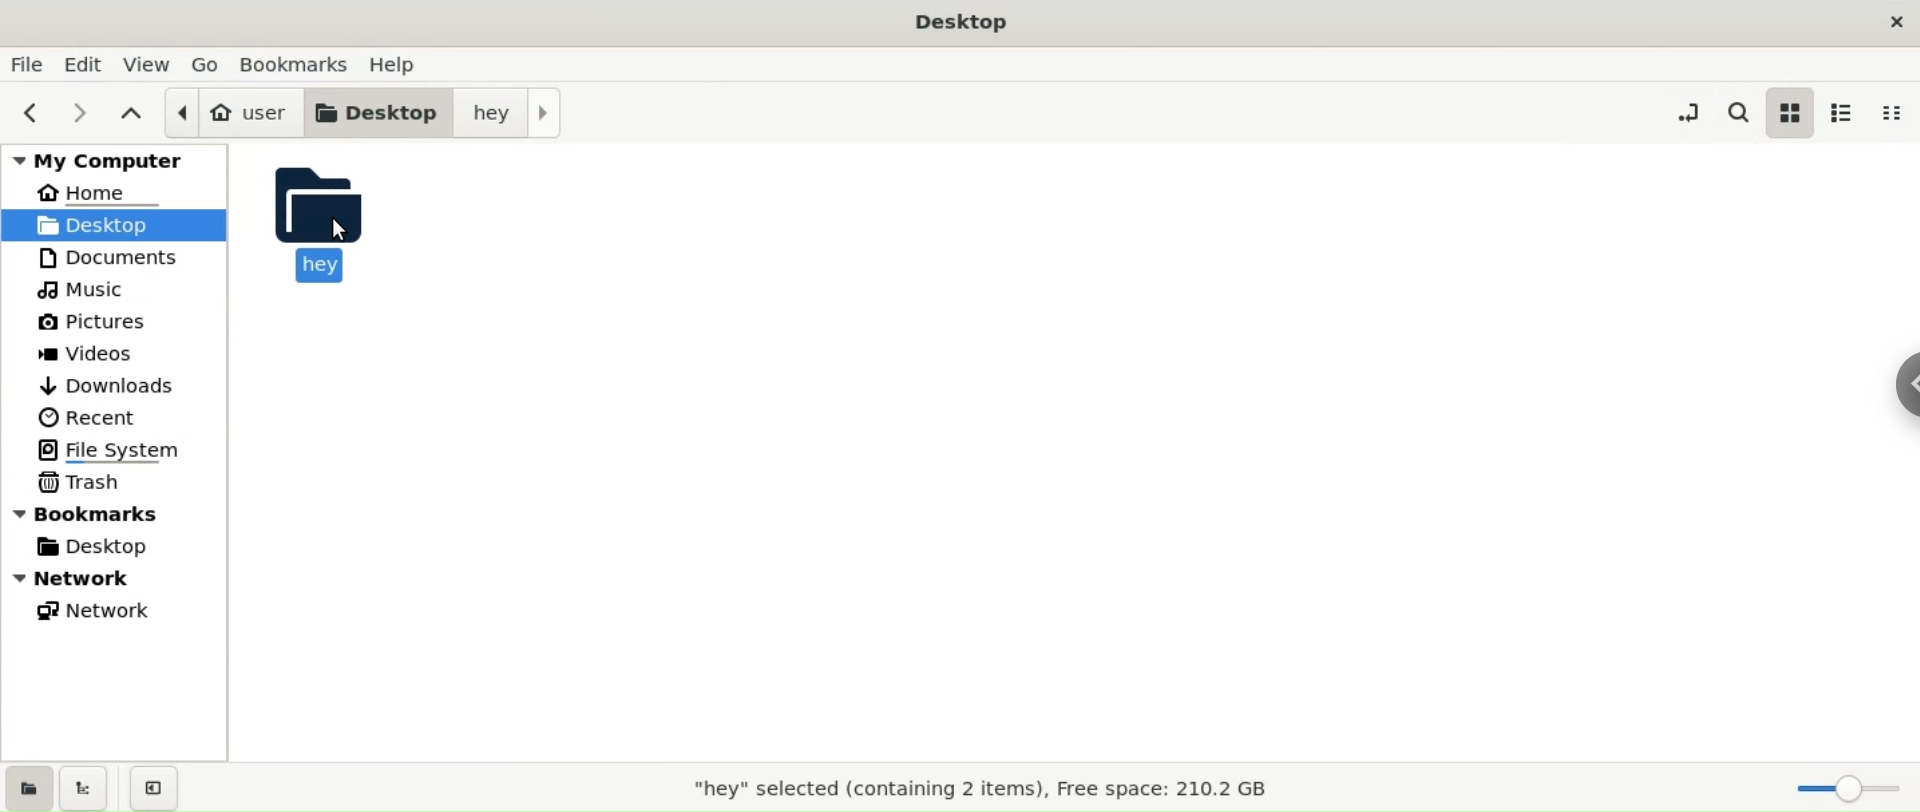  I want to click on "hey" selected(containing 2 items), Free space: 210.2 GB, so click(984, 791).